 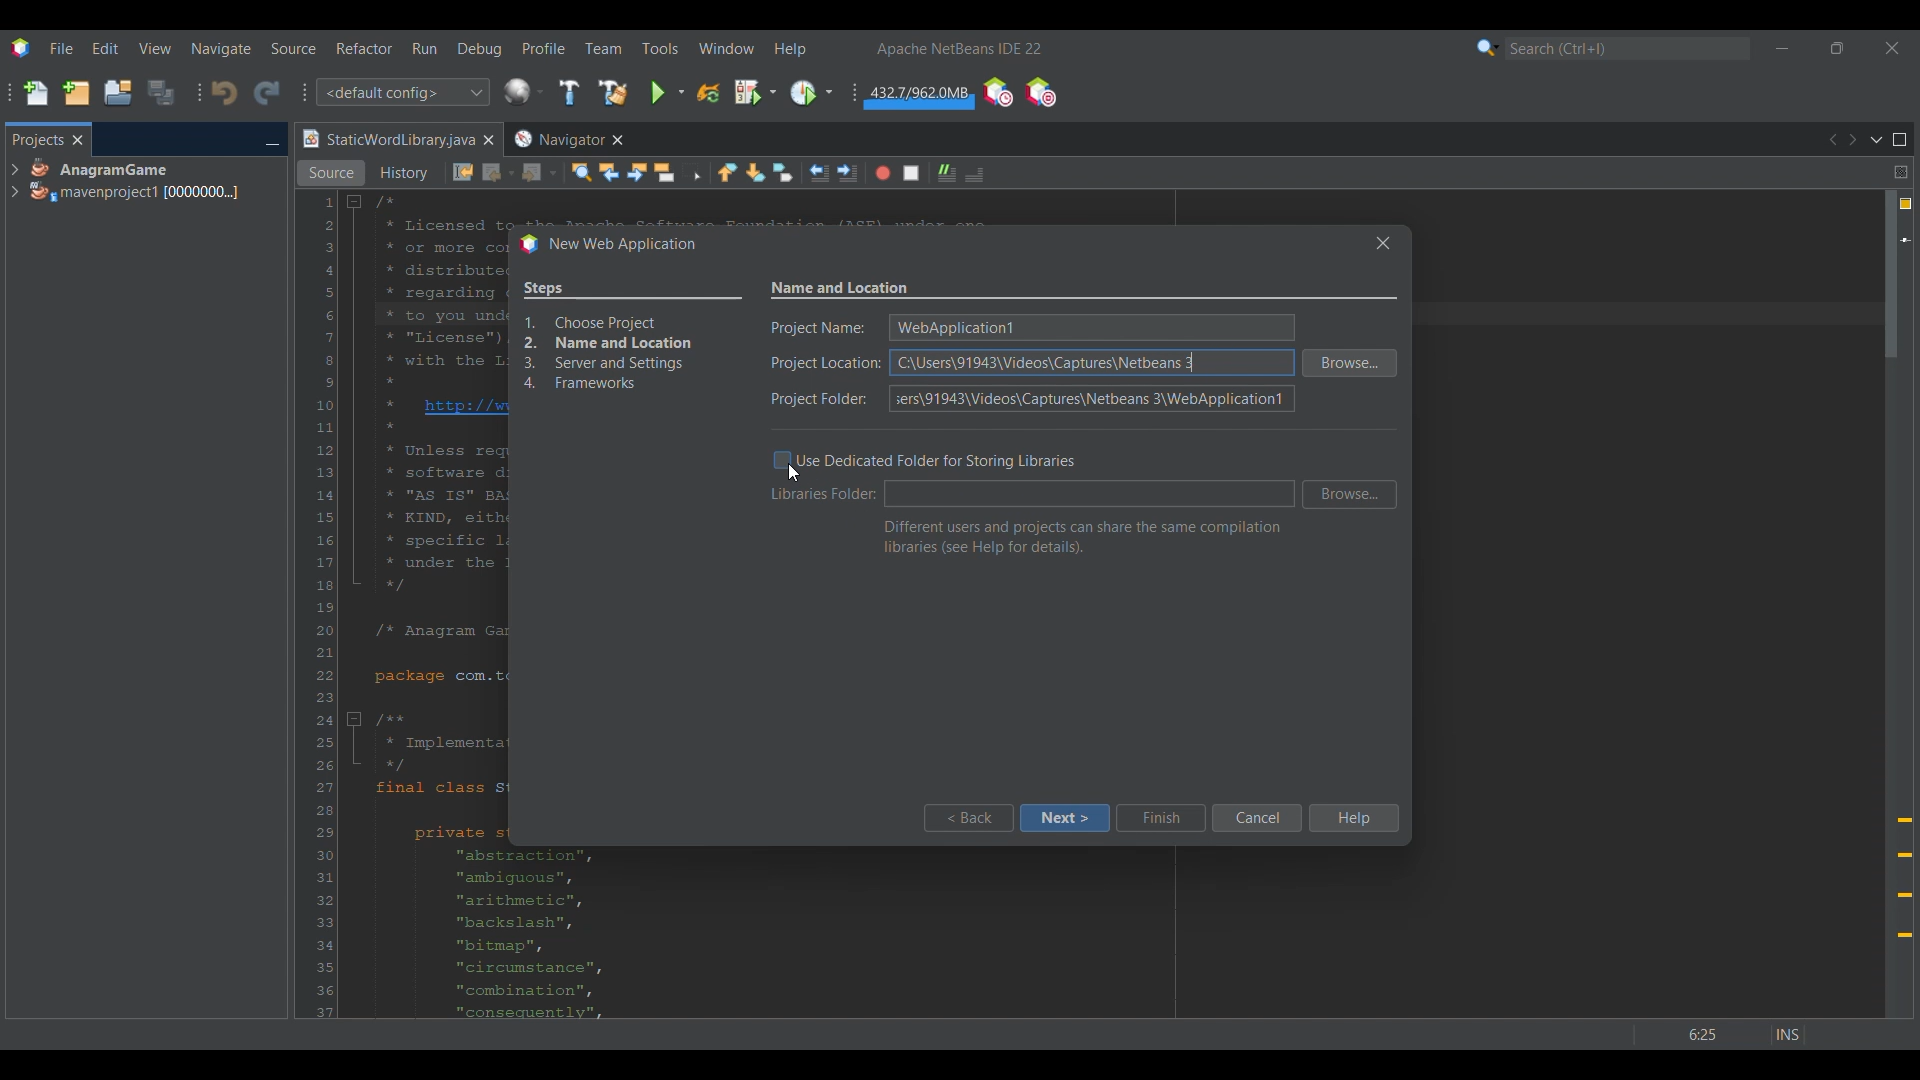 What do you see at coordinates (364, 48) in the screenshot?
I see `Refactor menu` at bounding box center [364, 48].